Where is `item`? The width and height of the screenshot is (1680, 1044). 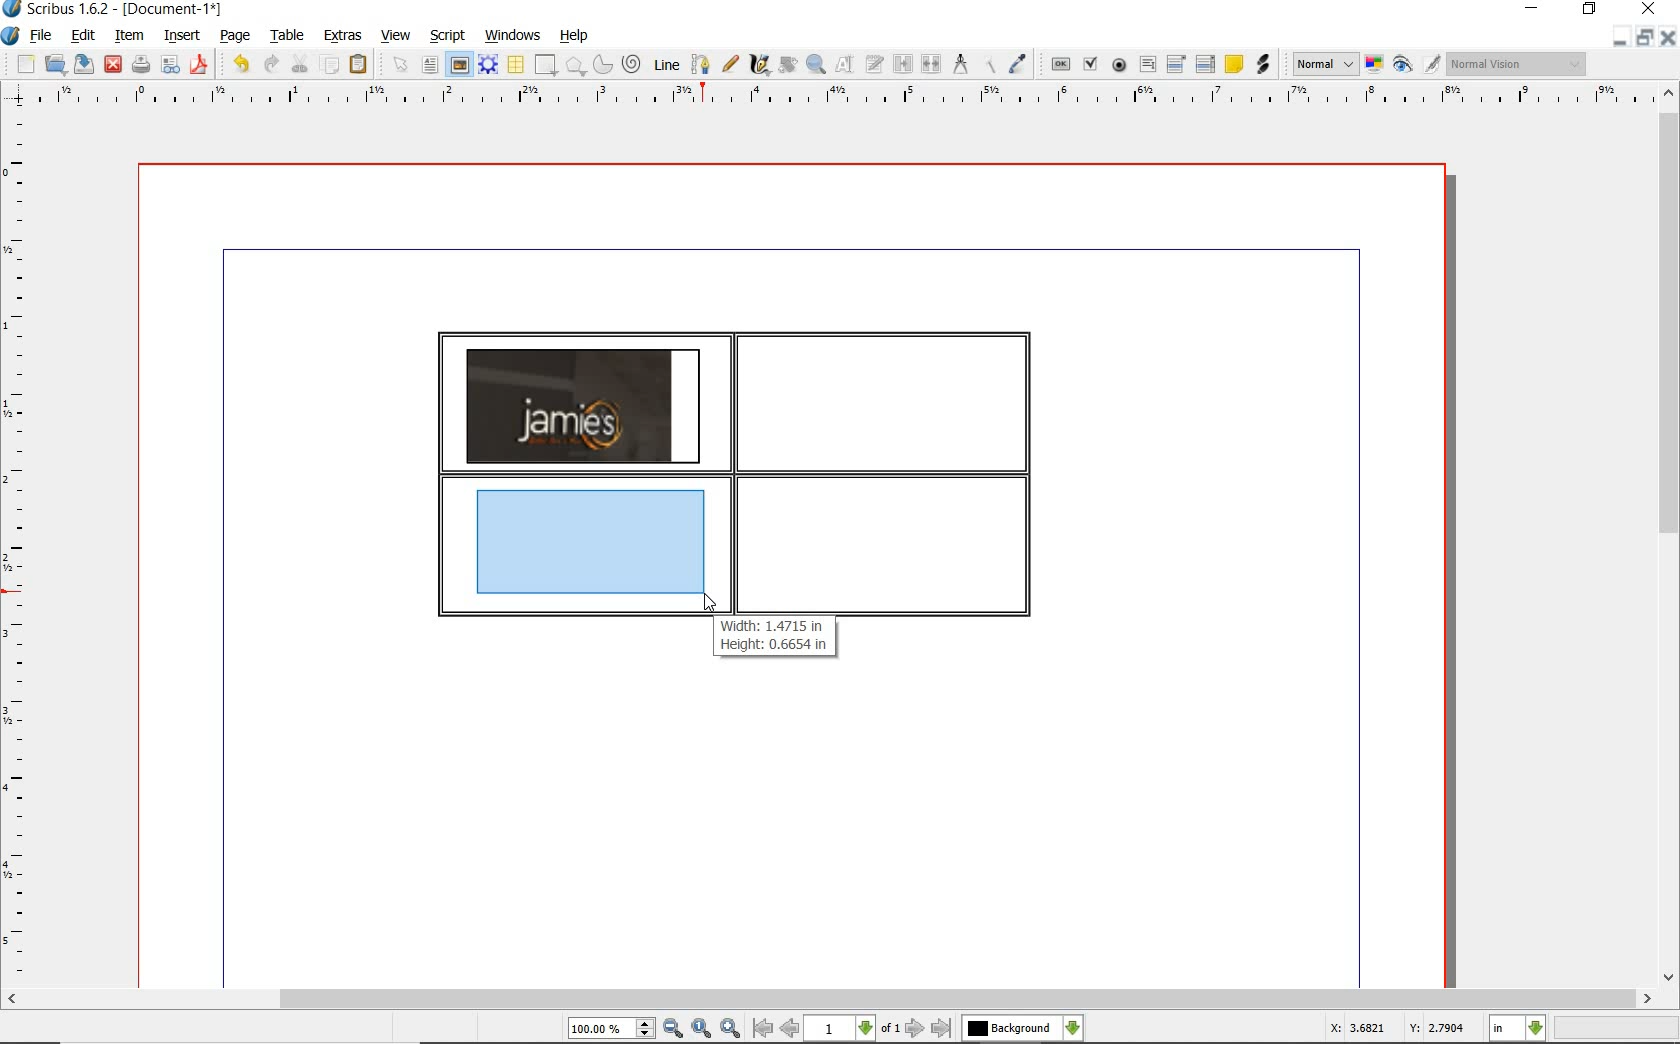 item is located at coordinates (127, 36).